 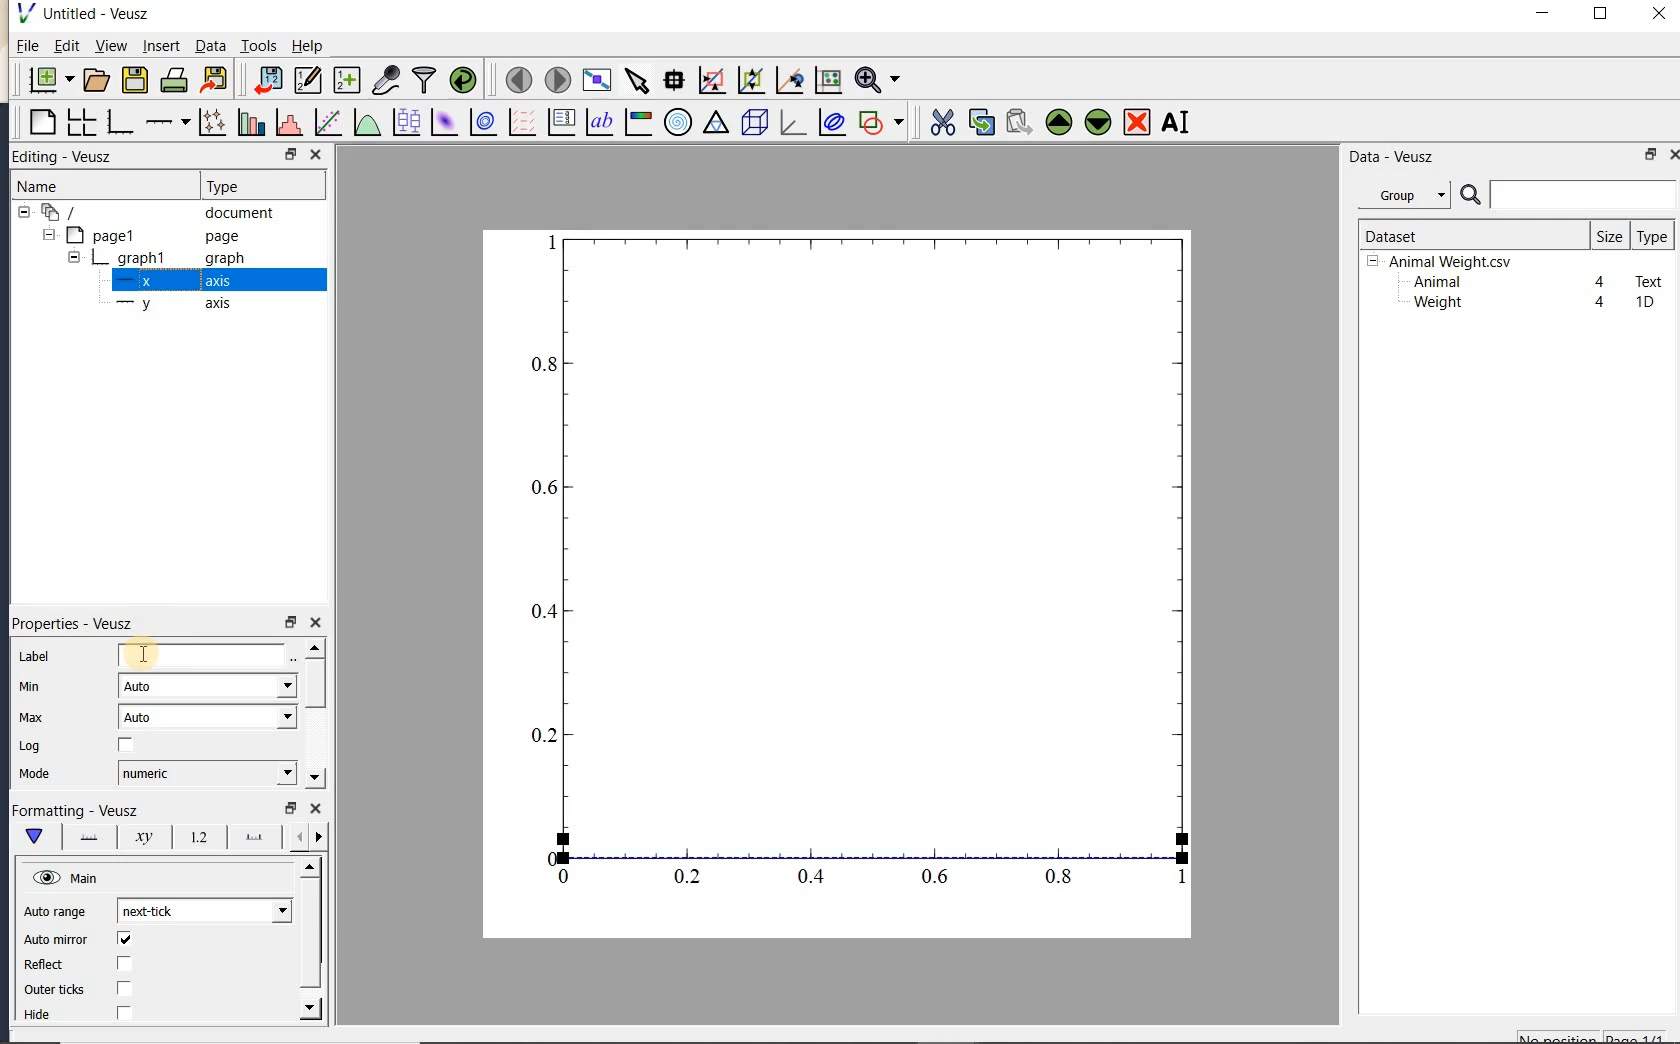 I want to click on Text, so click(x=1650, y=279).